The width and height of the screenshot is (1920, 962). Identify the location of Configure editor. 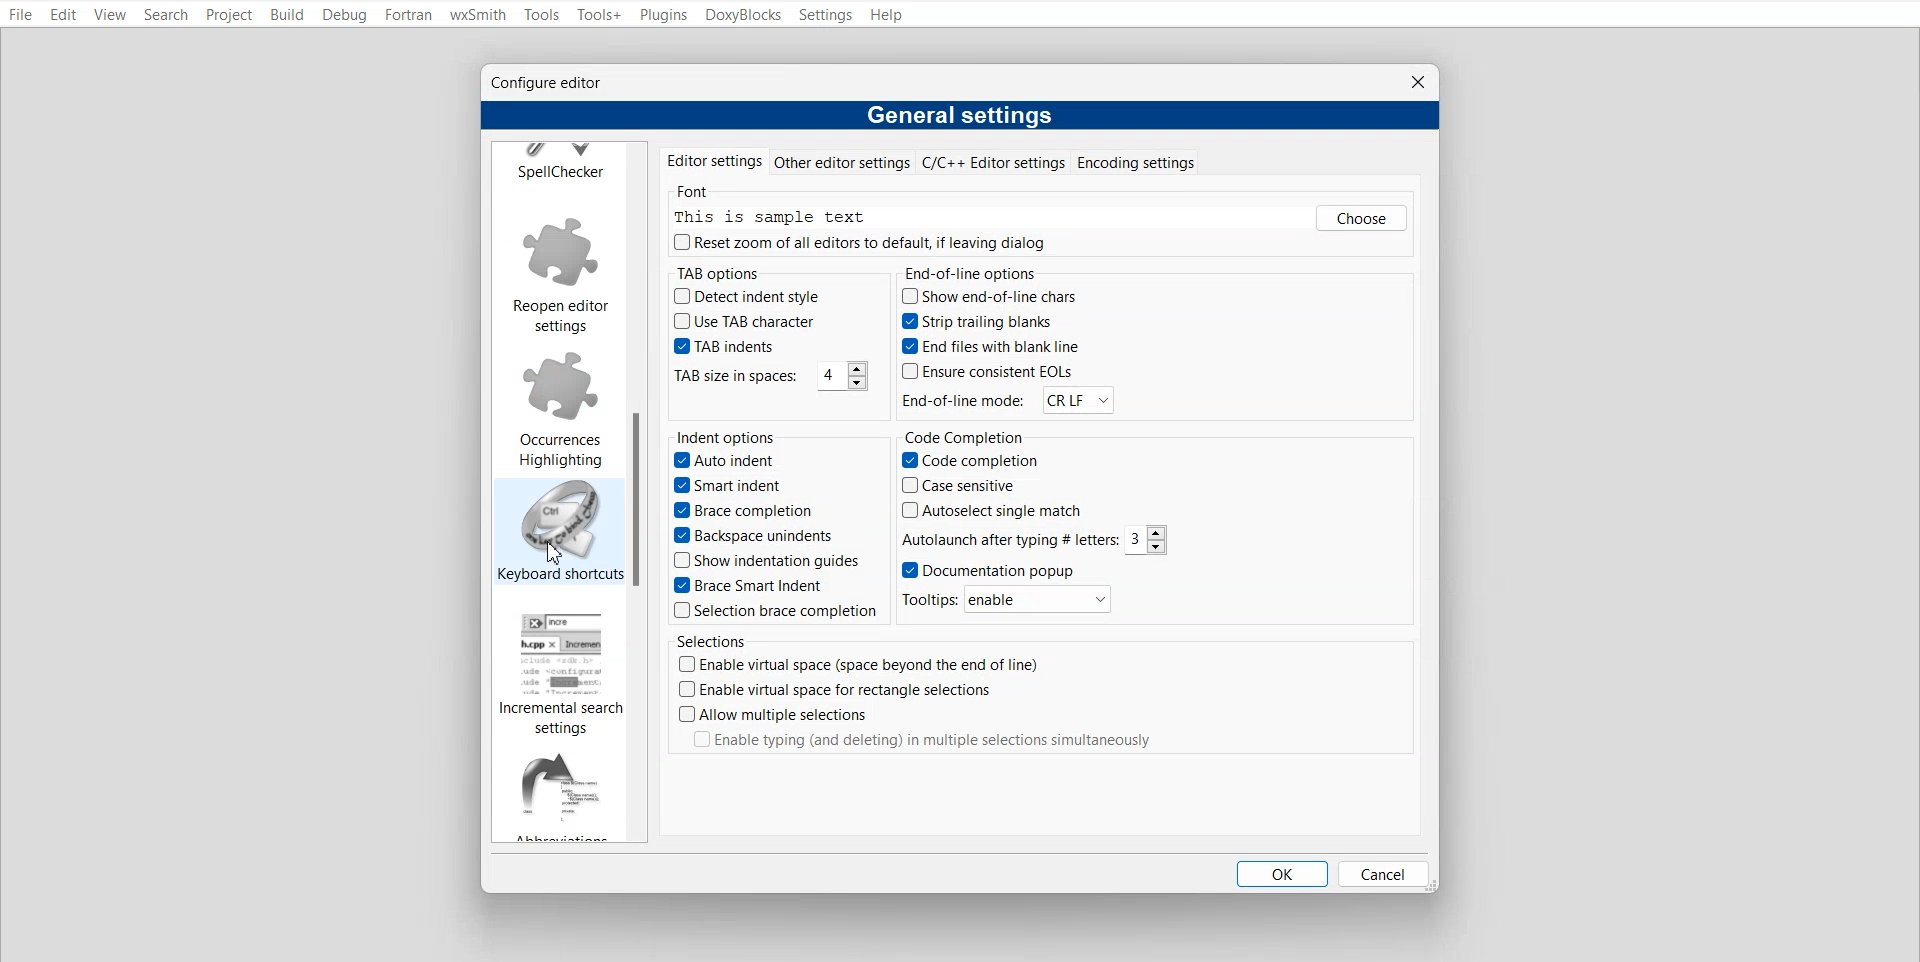
(552, 84).